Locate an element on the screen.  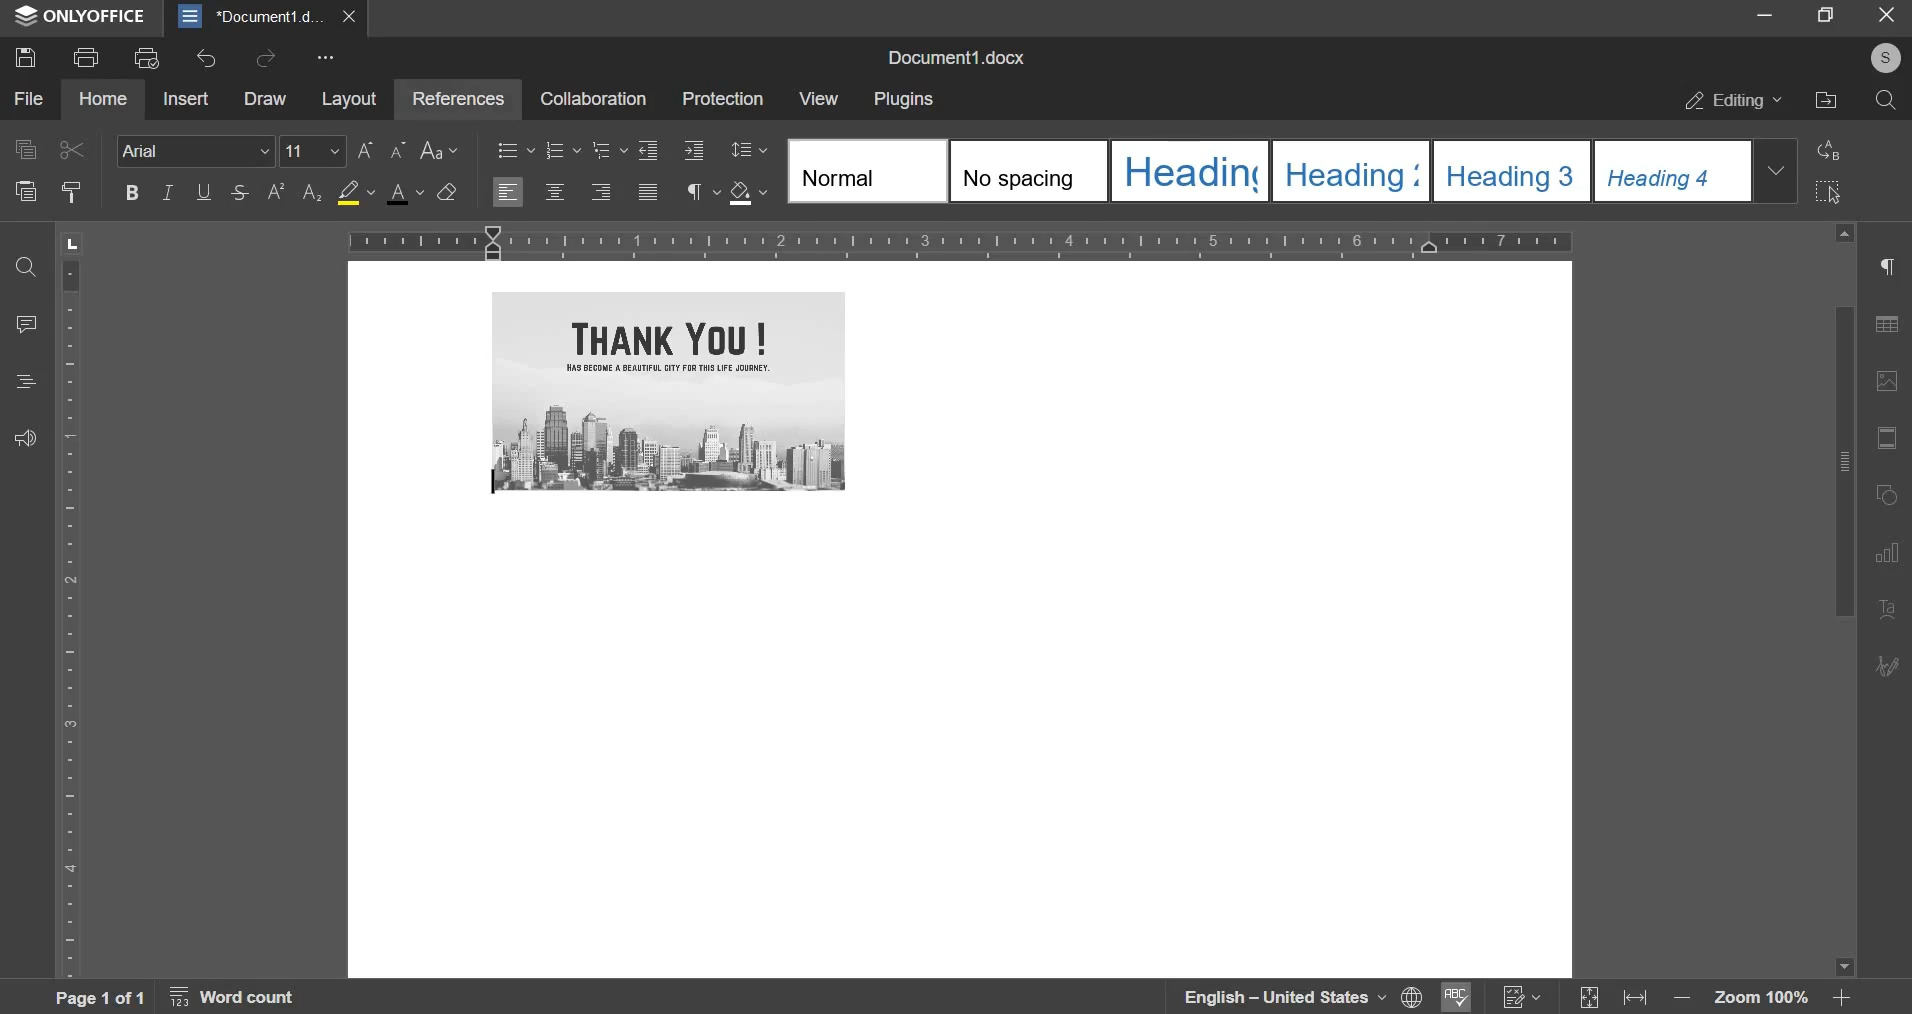
clear style is located at coordinates (448, 190).